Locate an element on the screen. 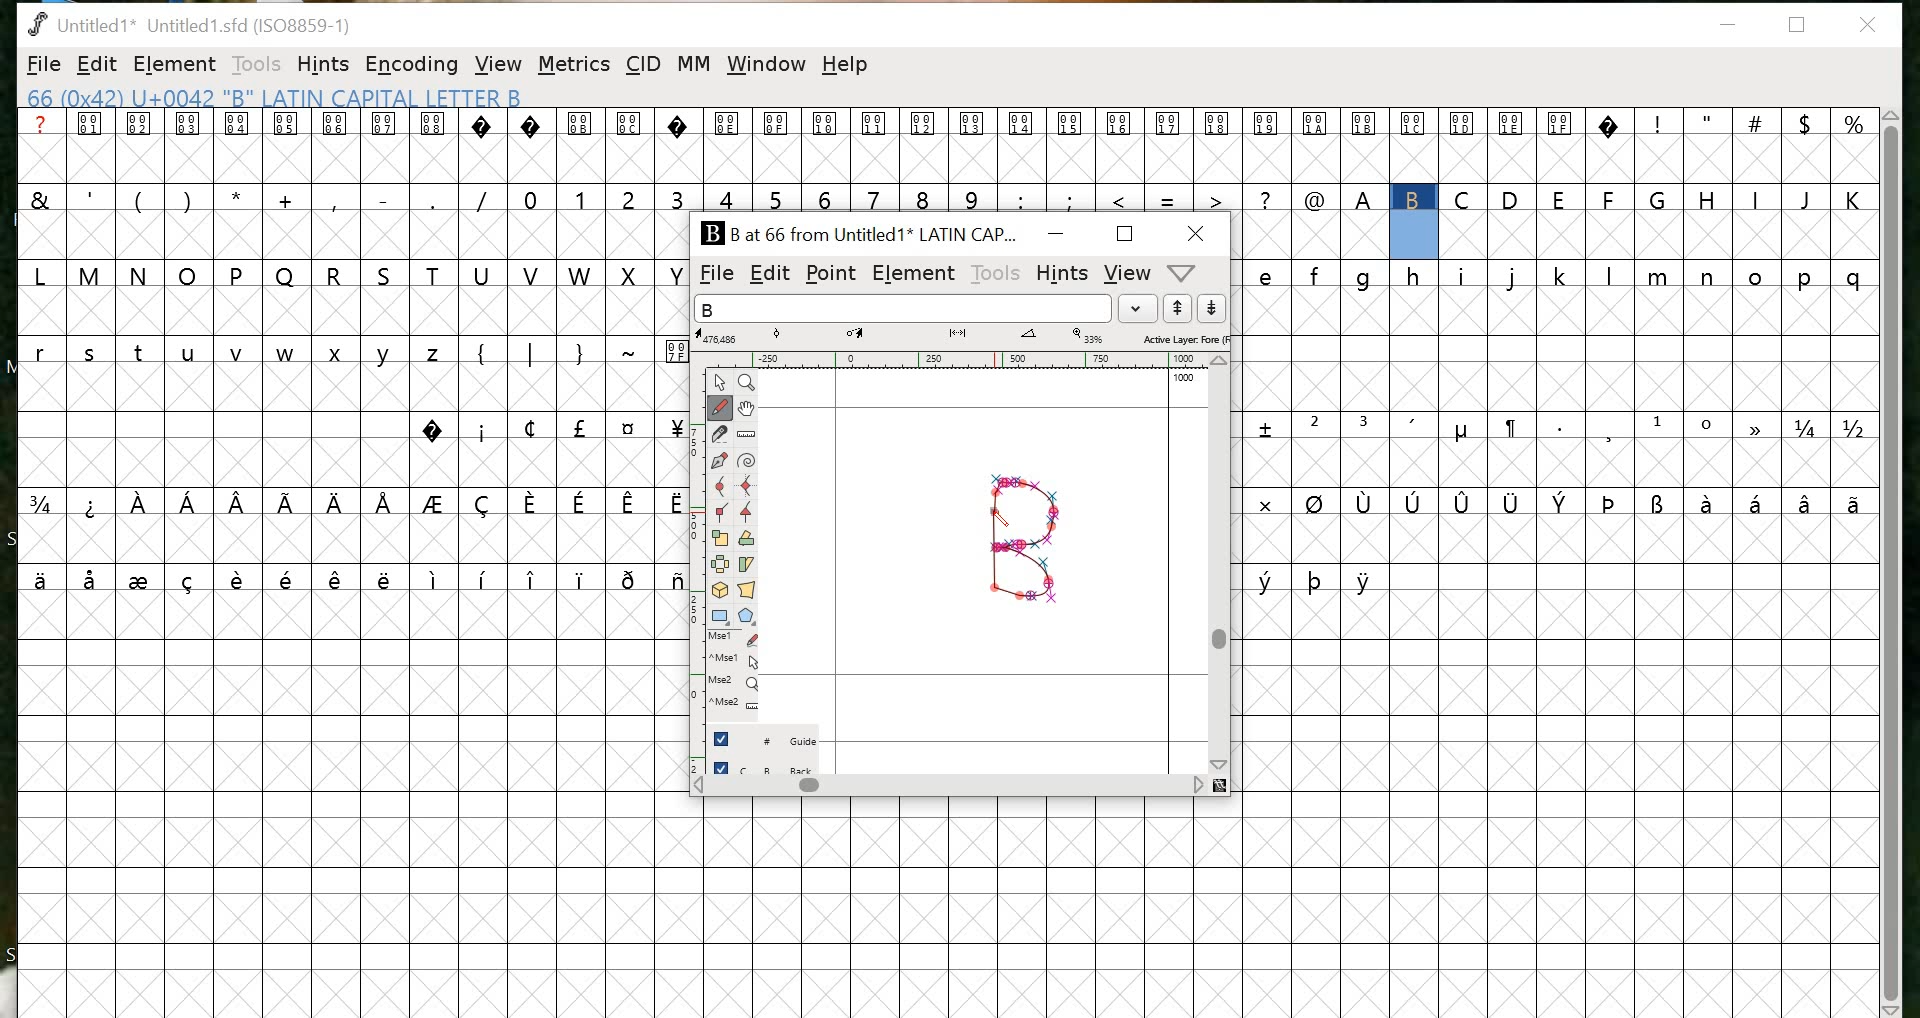 Image resolution: width=1920 pixels, height=1018 pixels. Tangent is located at coordinates (751, 514).